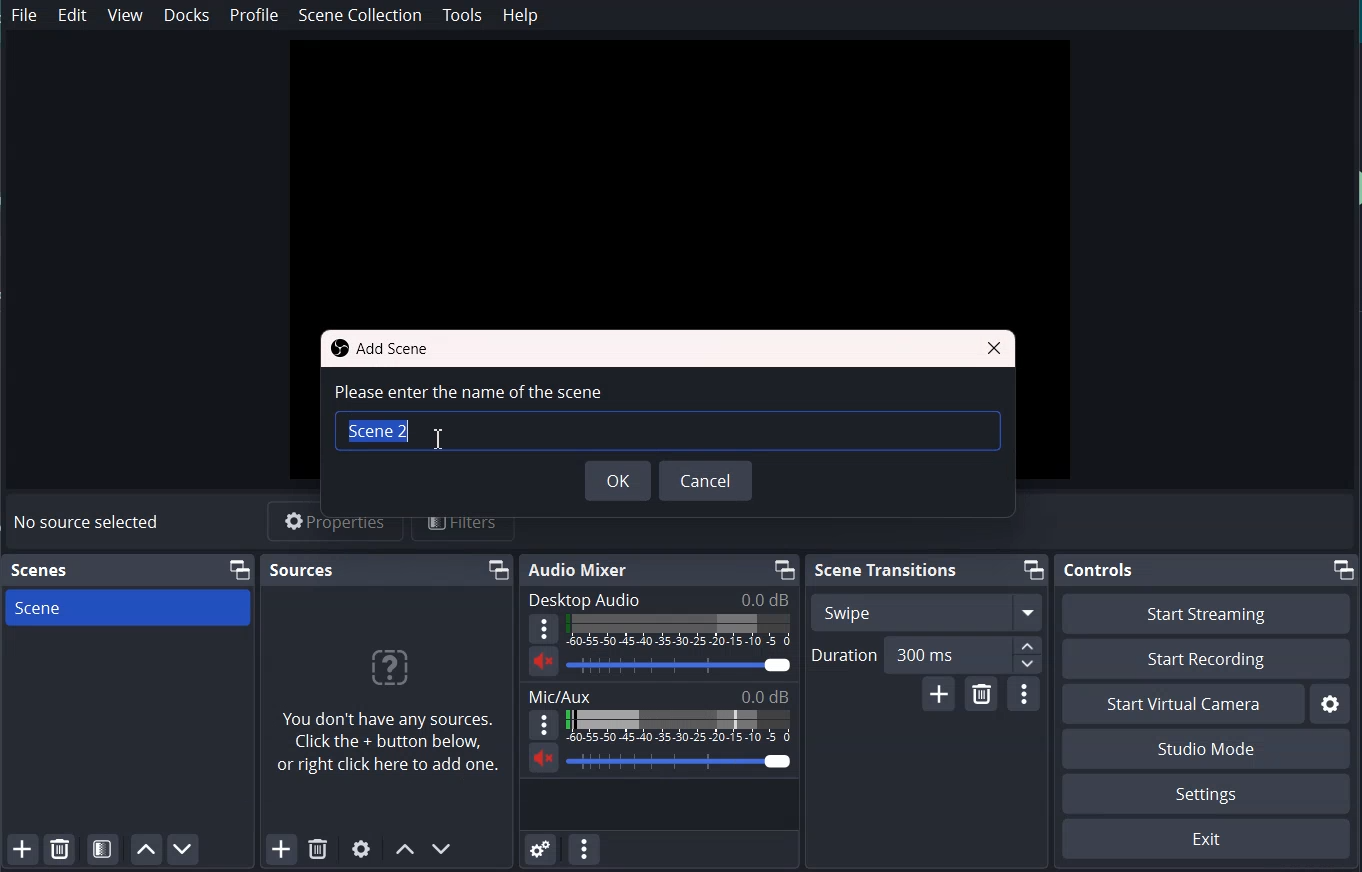 The height and width of the screenshot is (872, 1362). Describe the element at coordinates (981, 694) in the screenshot. I see `Remove configurable Transition` at that location.